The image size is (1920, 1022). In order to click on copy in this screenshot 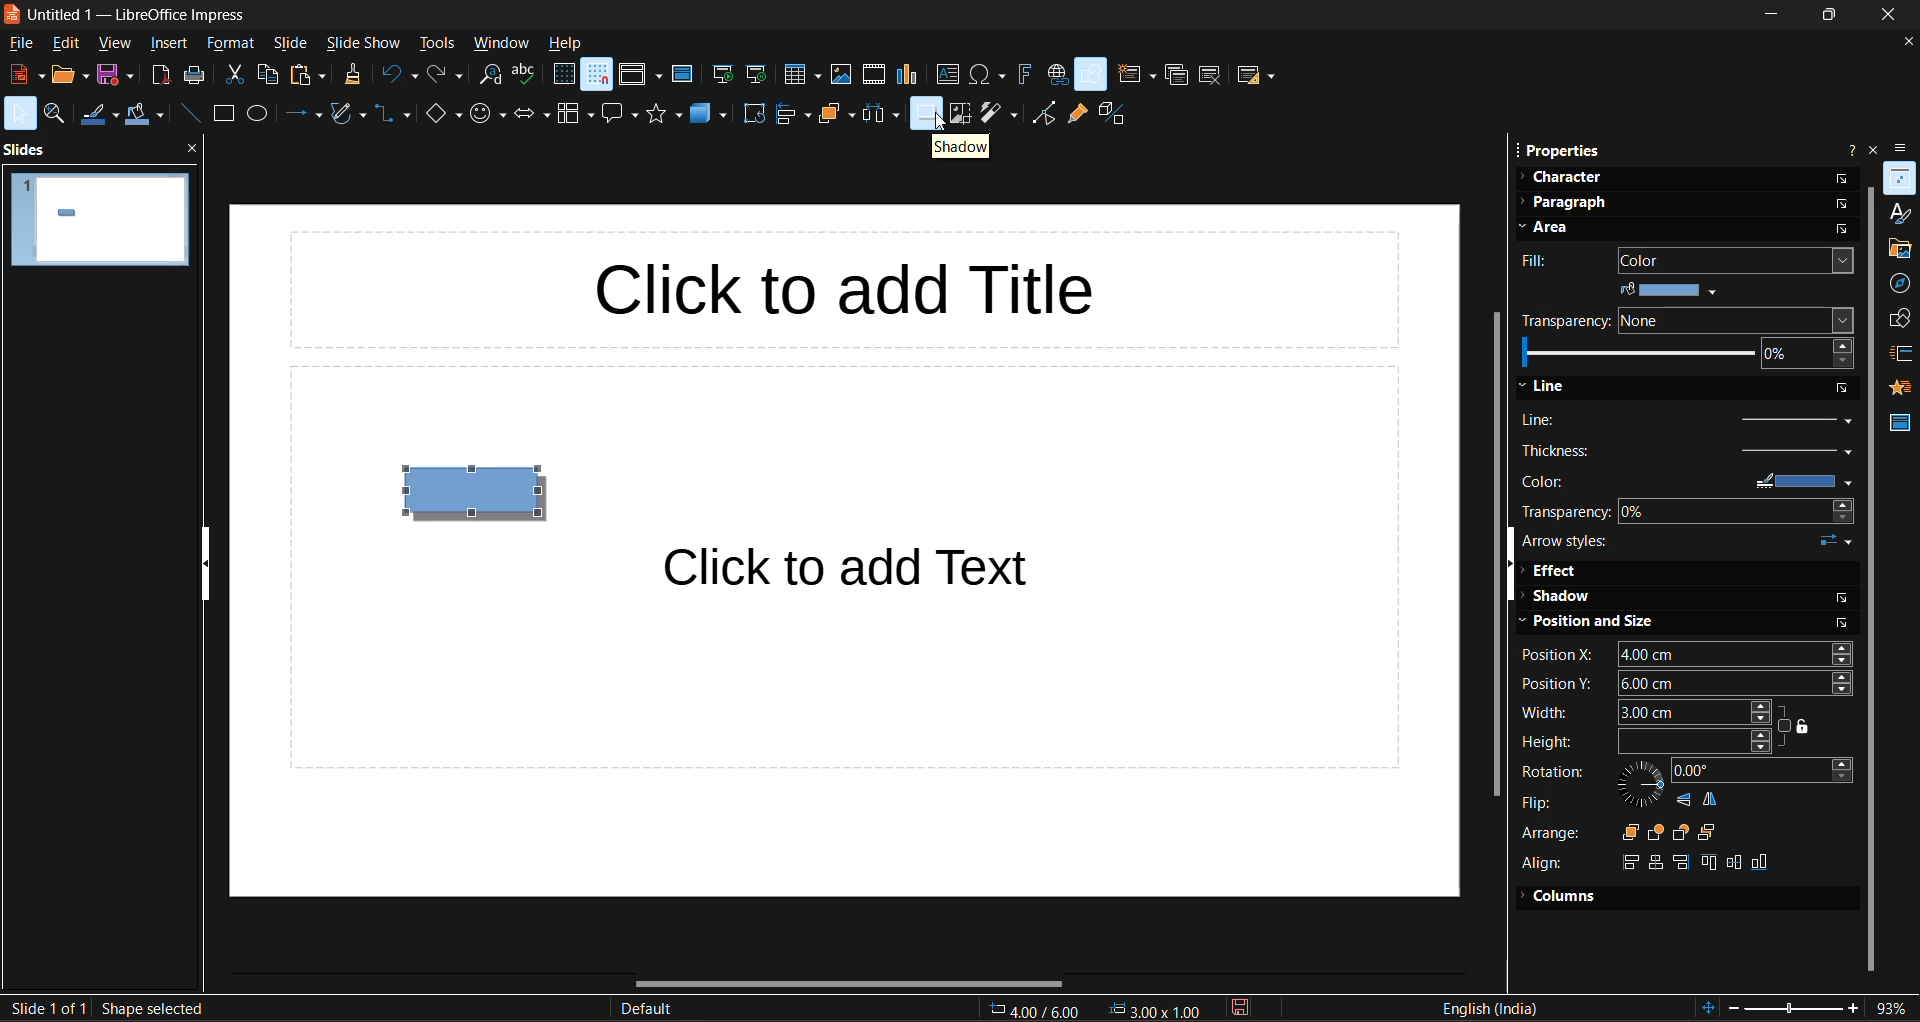, I will do `click(271, 75)`.